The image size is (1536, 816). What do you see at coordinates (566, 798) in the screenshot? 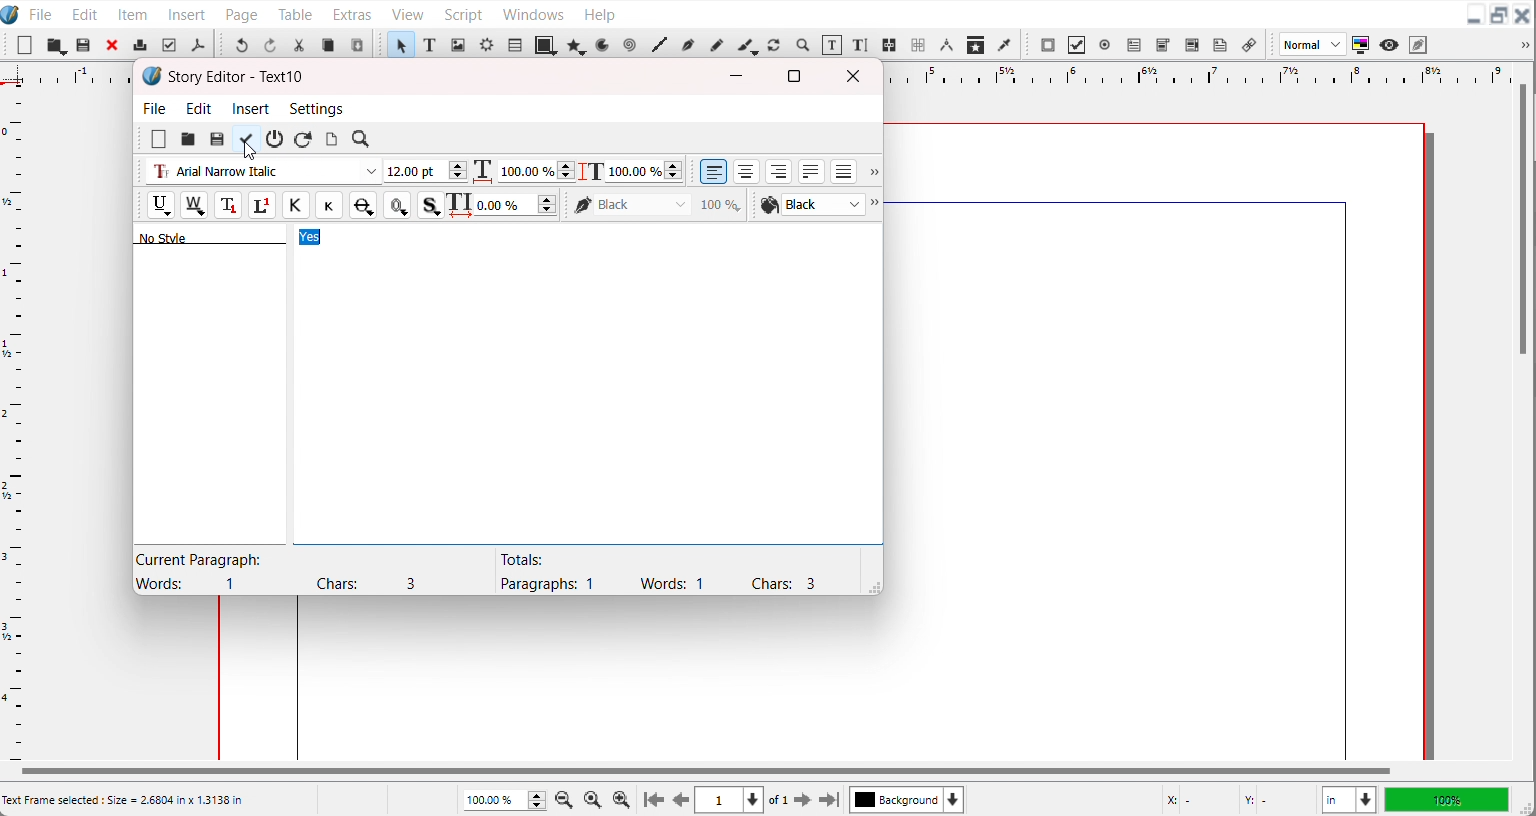
I see `Zoom Out` at bounding box center [566, 798].